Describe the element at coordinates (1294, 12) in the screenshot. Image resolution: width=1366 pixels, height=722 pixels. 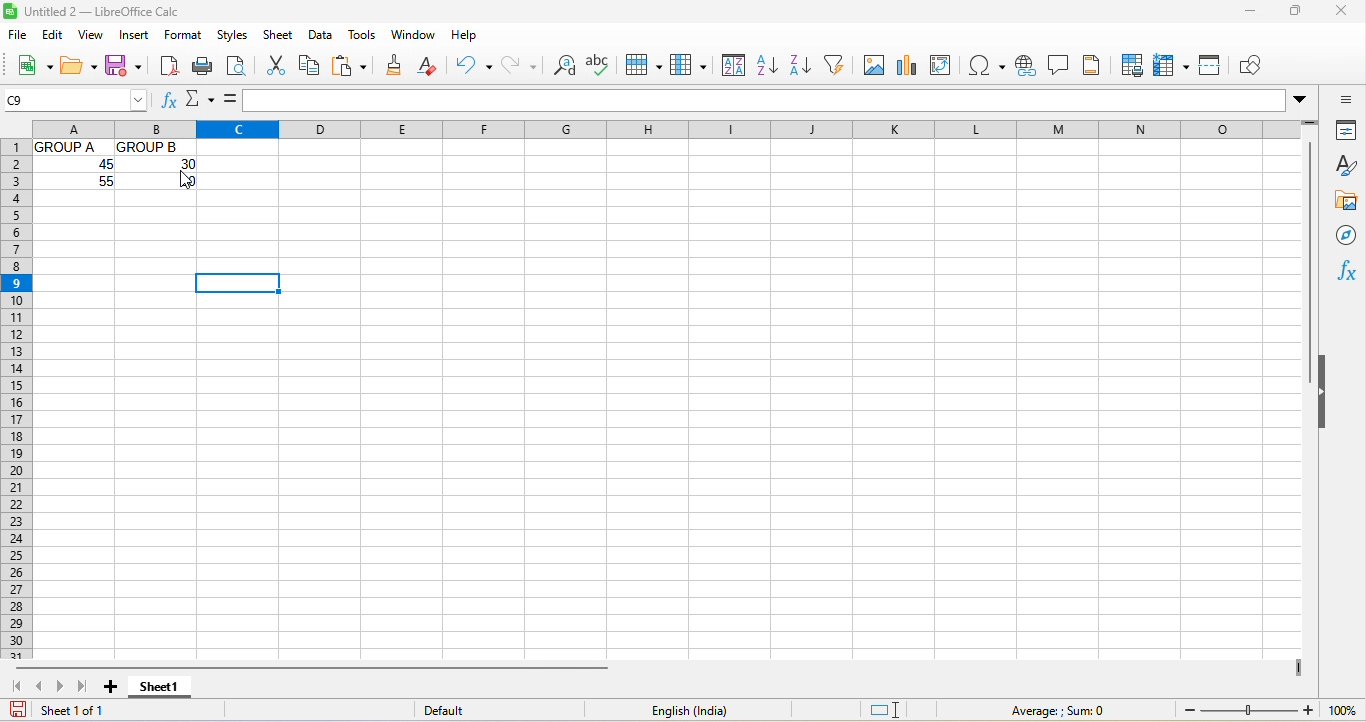
I see `maximize` at that location.